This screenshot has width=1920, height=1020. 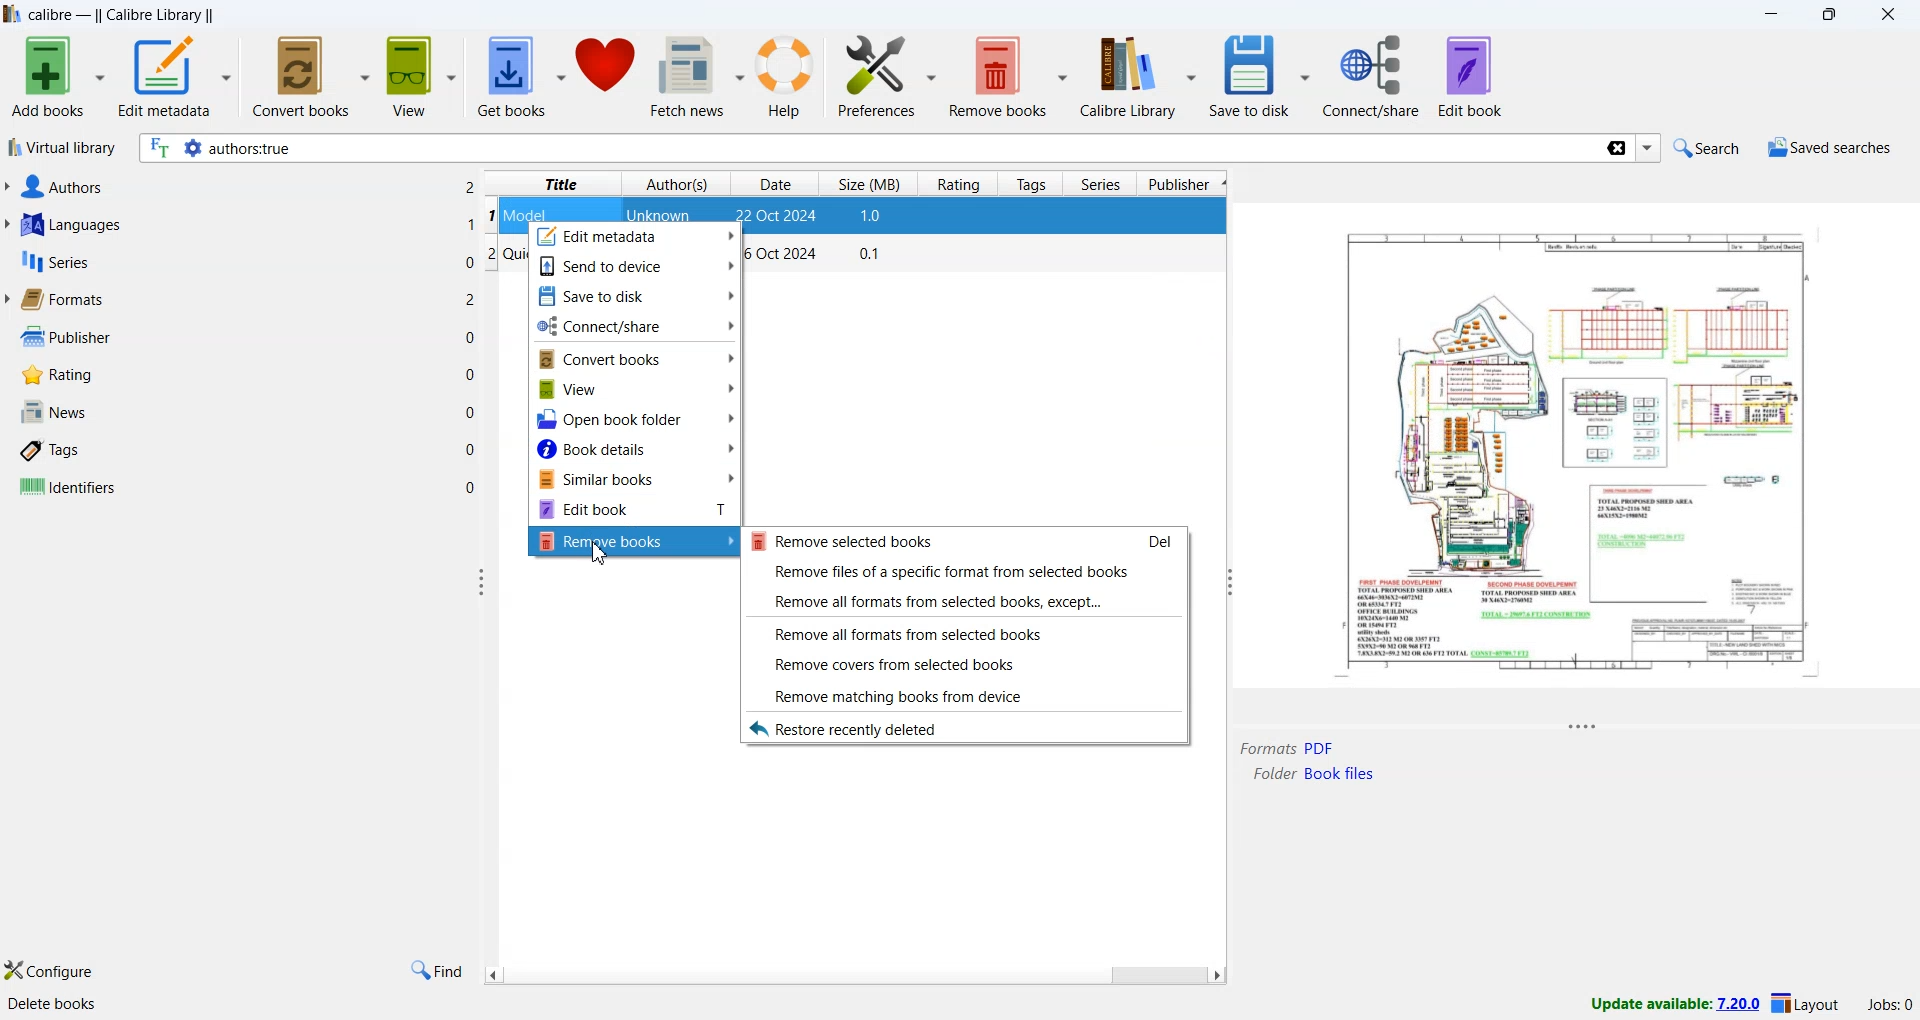 I want to click on Open book folder, so click(x=637, y=417).